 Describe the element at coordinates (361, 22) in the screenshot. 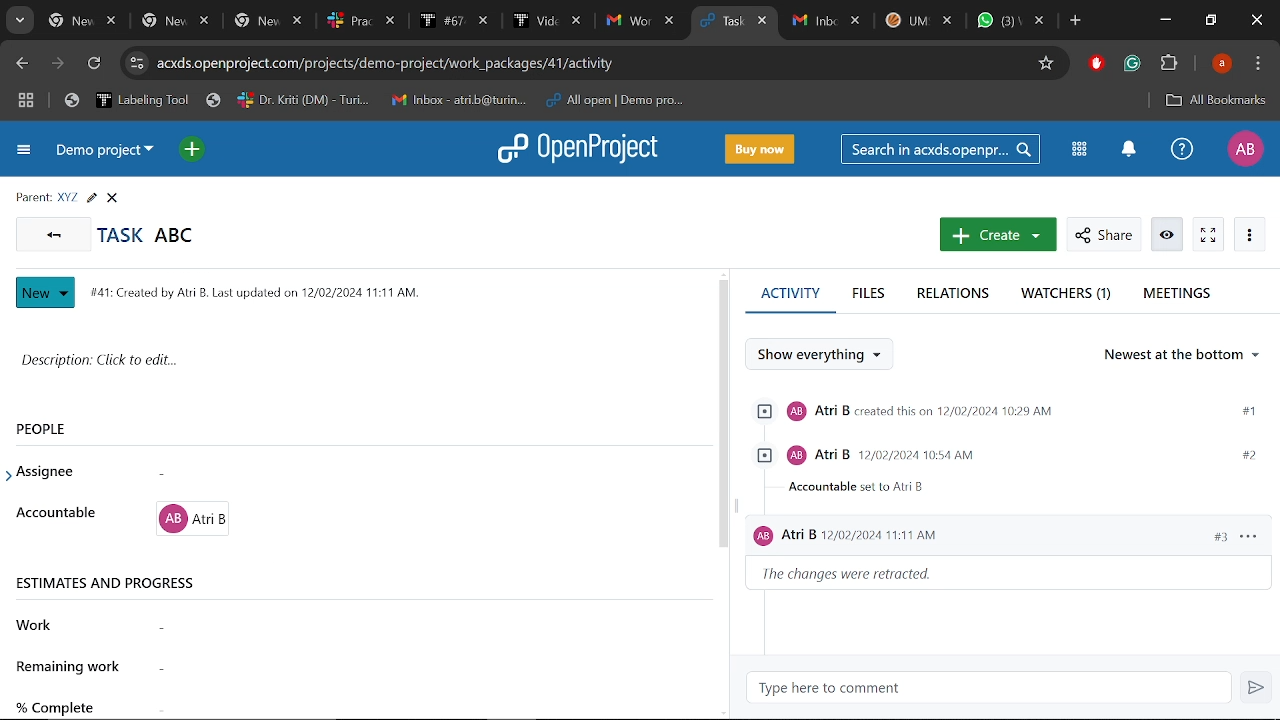

I see `open tabs` at that location.